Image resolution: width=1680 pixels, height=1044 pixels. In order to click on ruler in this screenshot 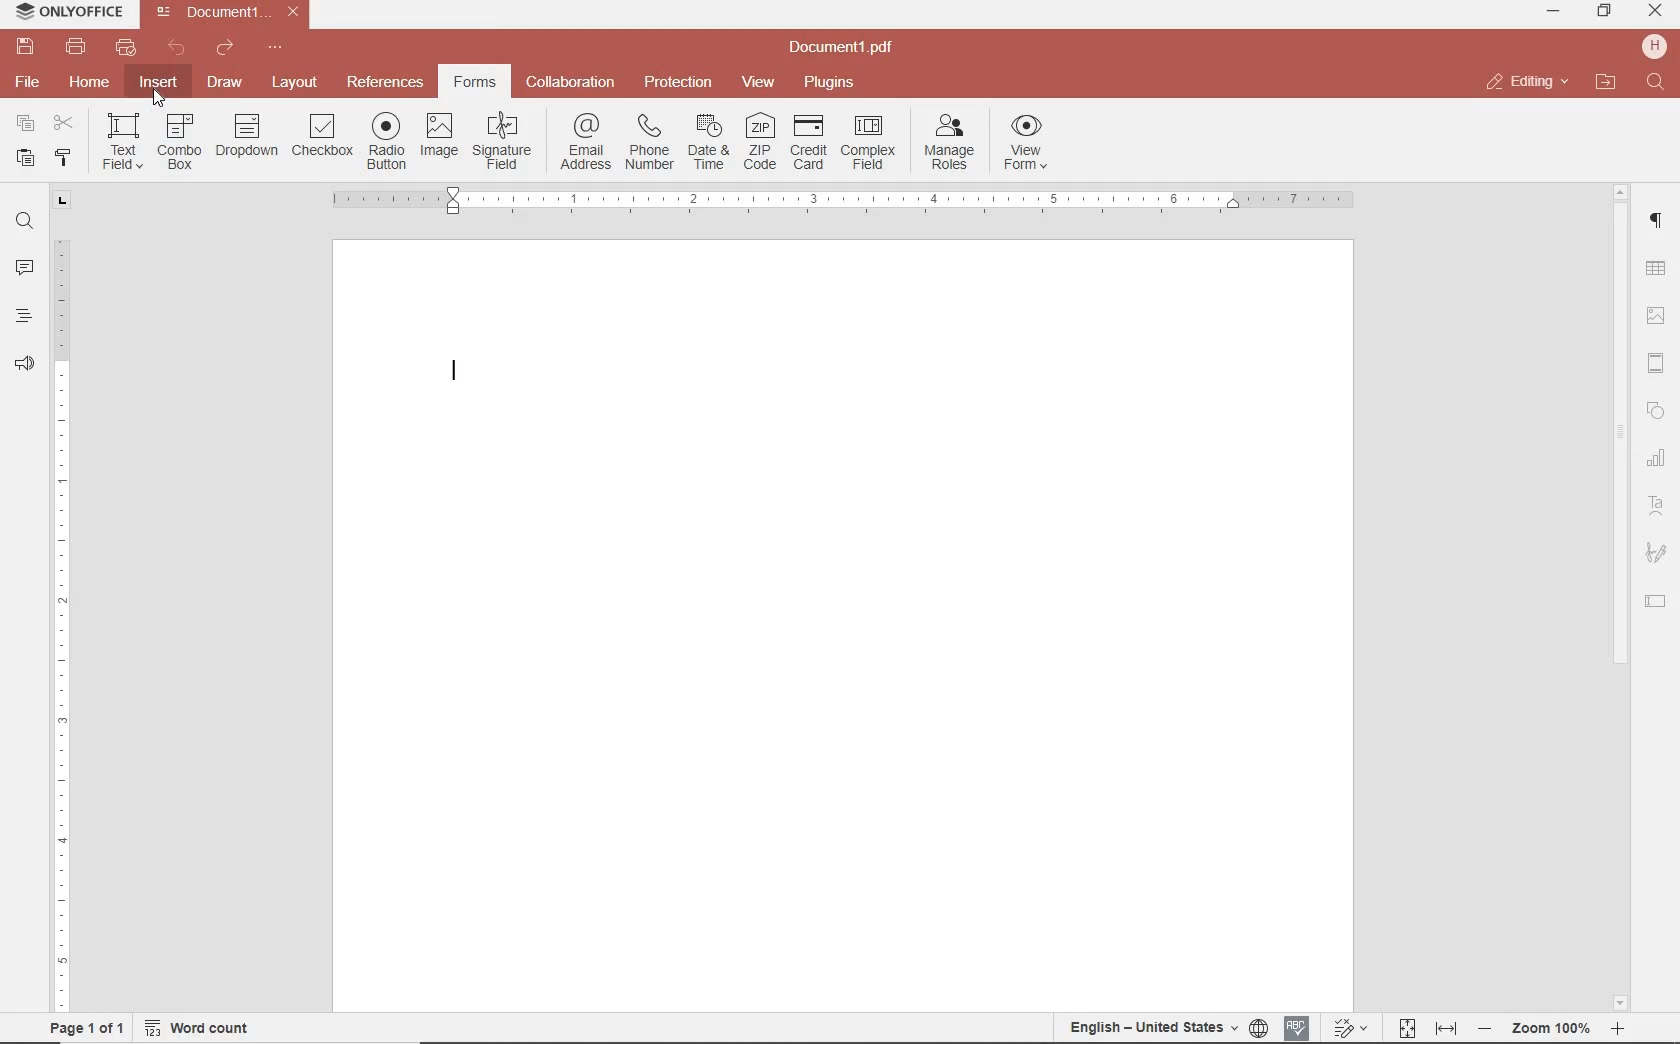, I will do `click(858, 201)`.